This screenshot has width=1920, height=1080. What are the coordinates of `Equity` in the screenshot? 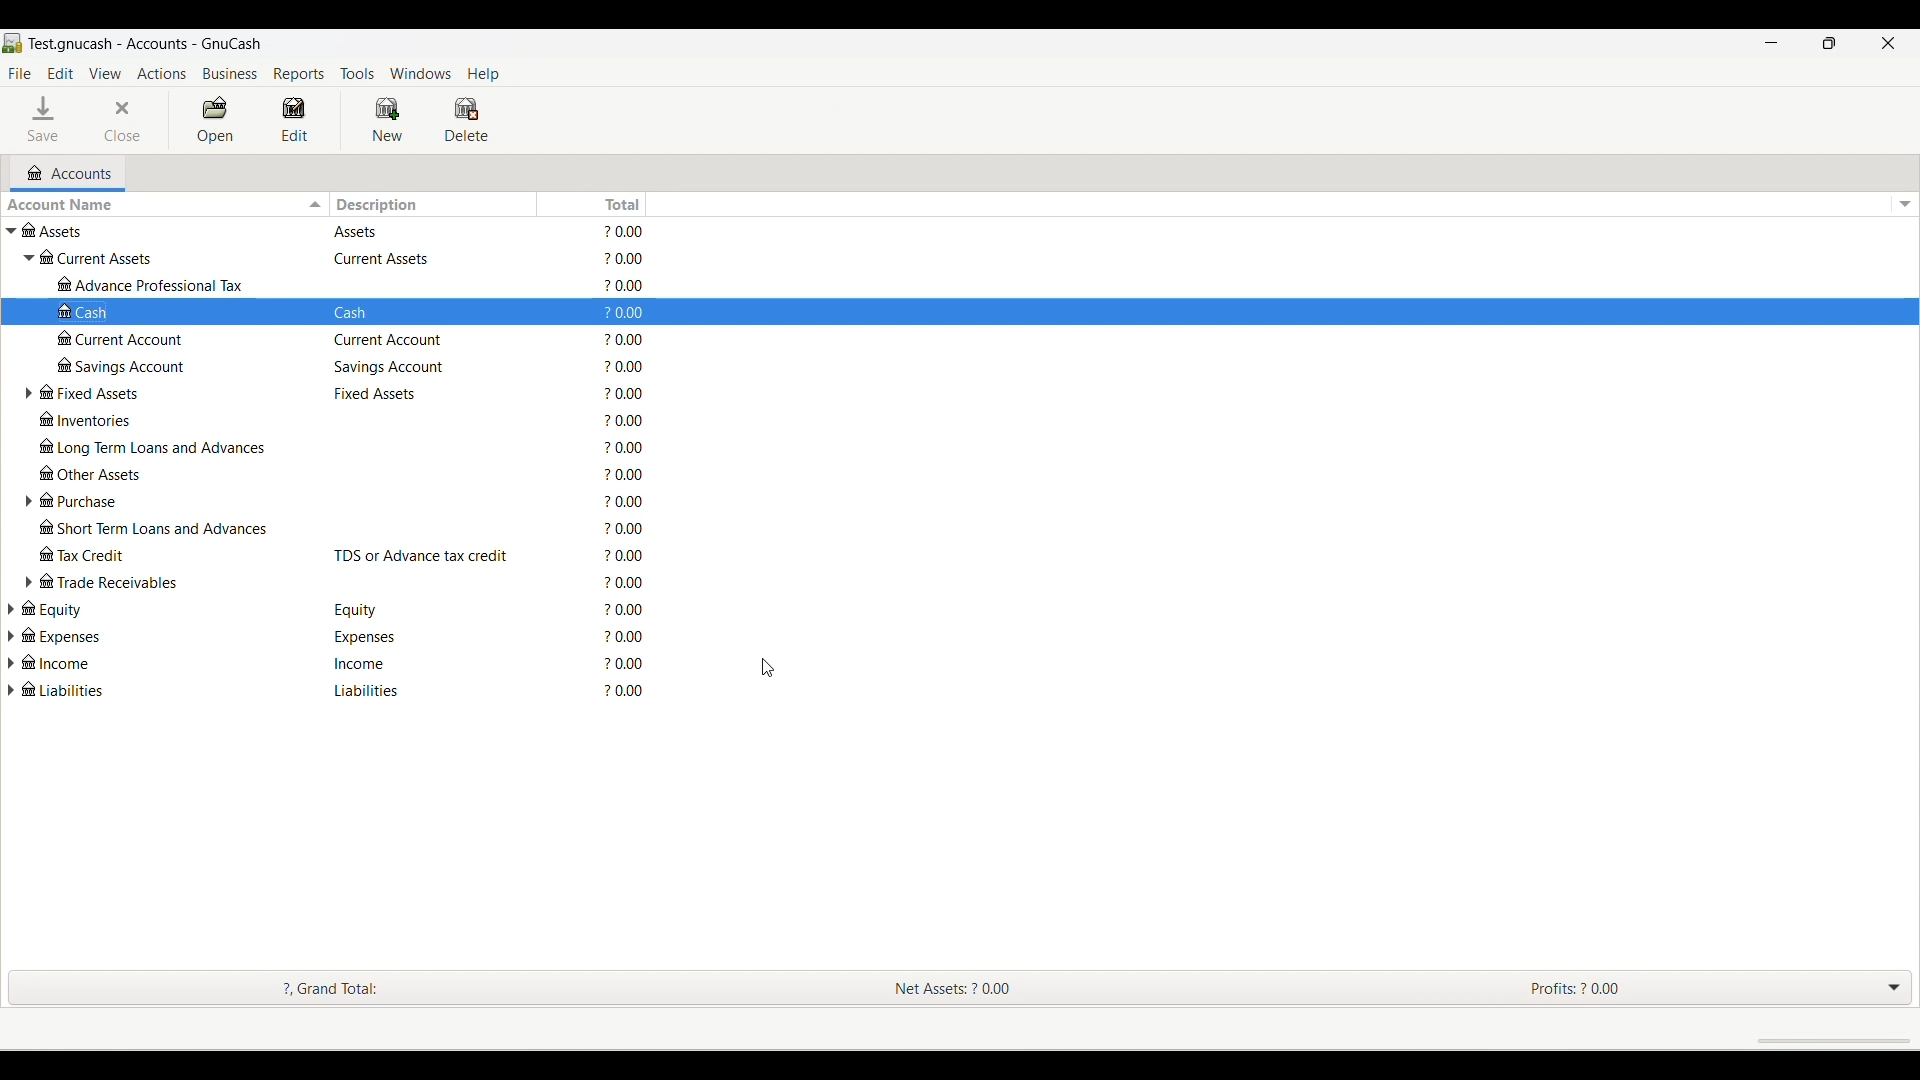 It's located at (141, 609).